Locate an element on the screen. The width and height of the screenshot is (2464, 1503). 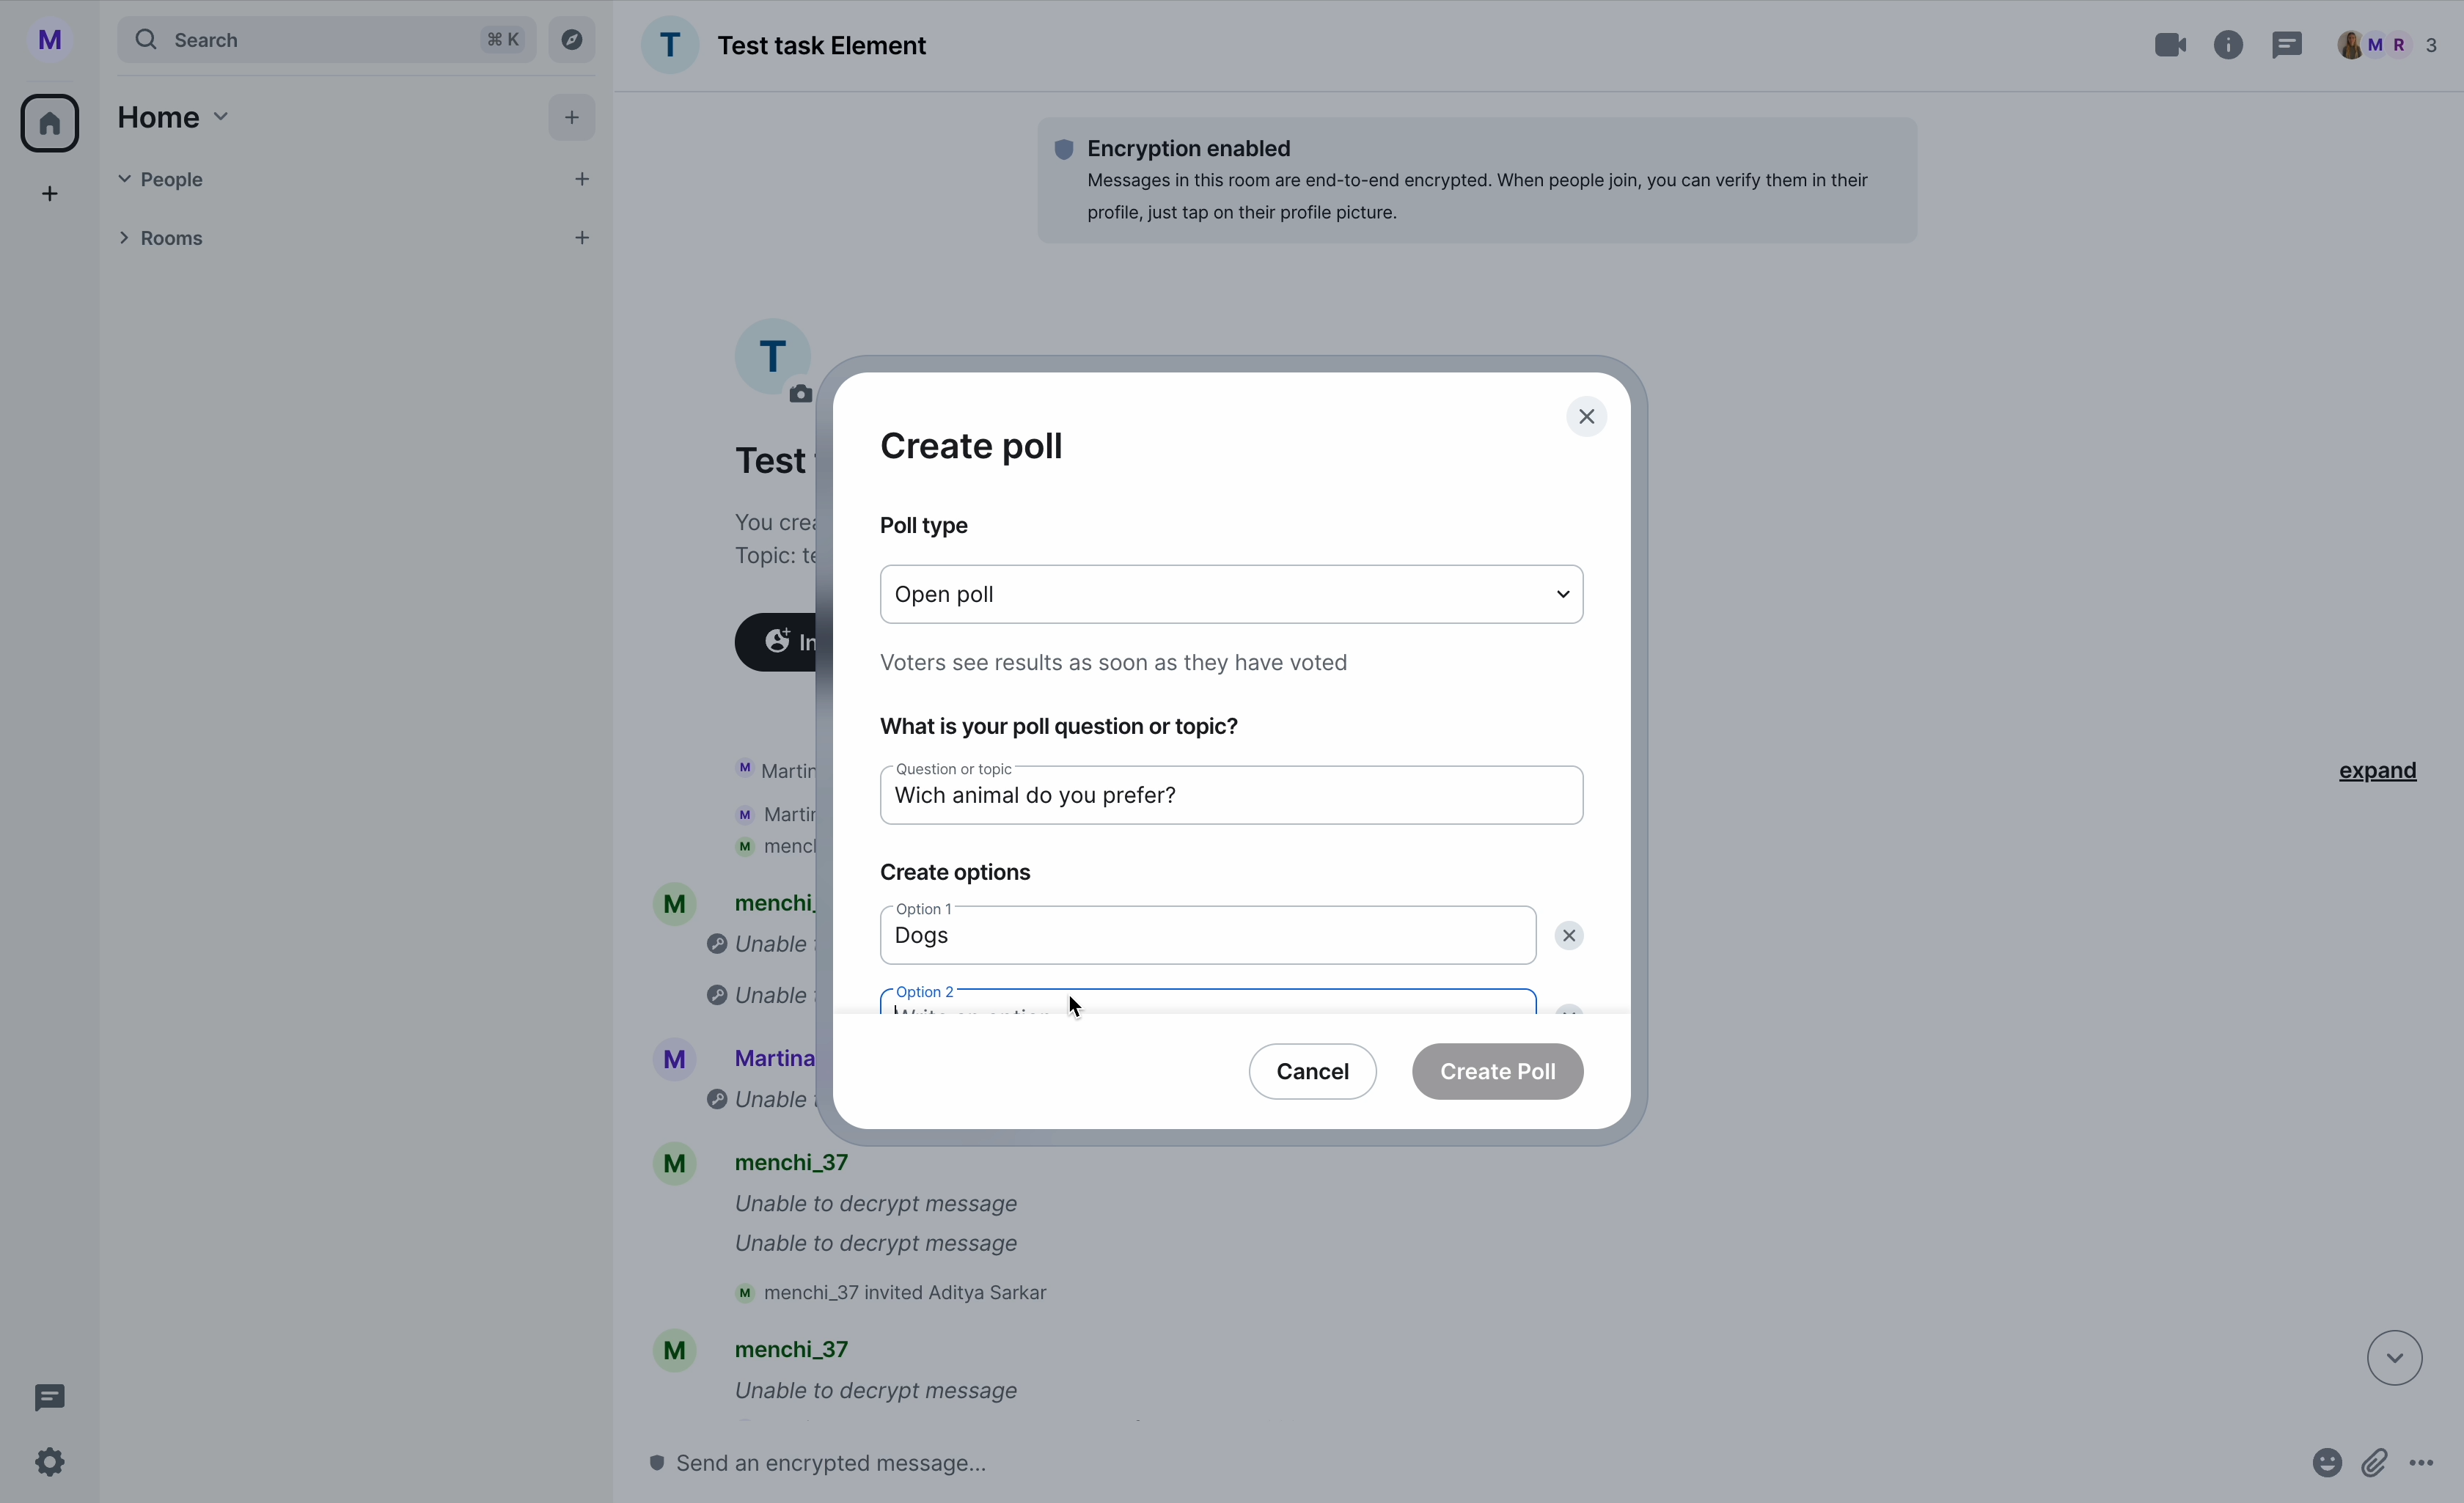
profile picture is located at coordinates (58, 40).